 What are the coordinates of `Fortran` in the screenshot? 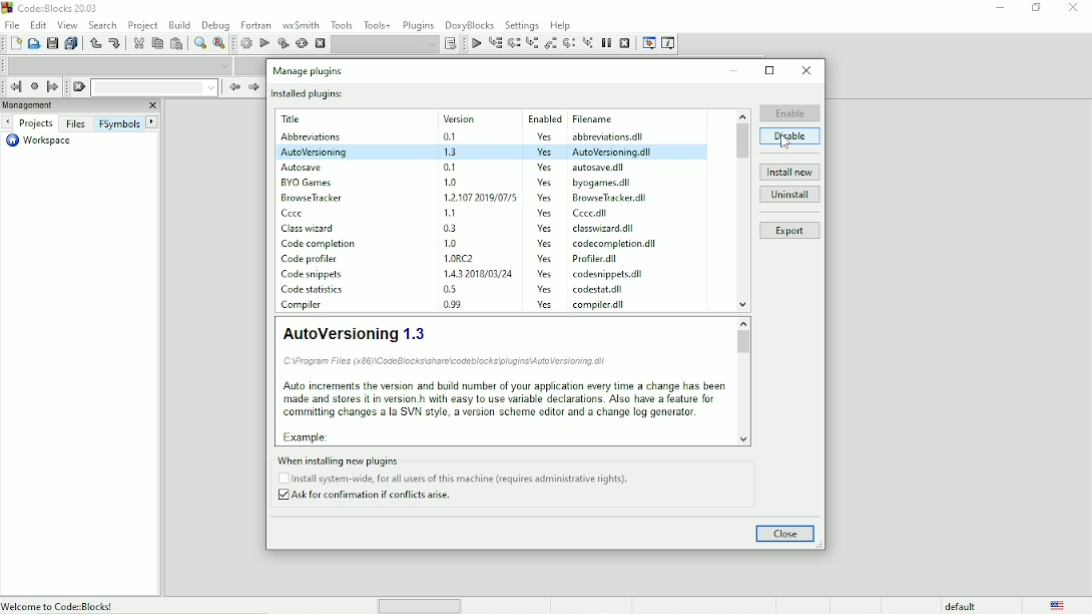 It's located at (256, 25).